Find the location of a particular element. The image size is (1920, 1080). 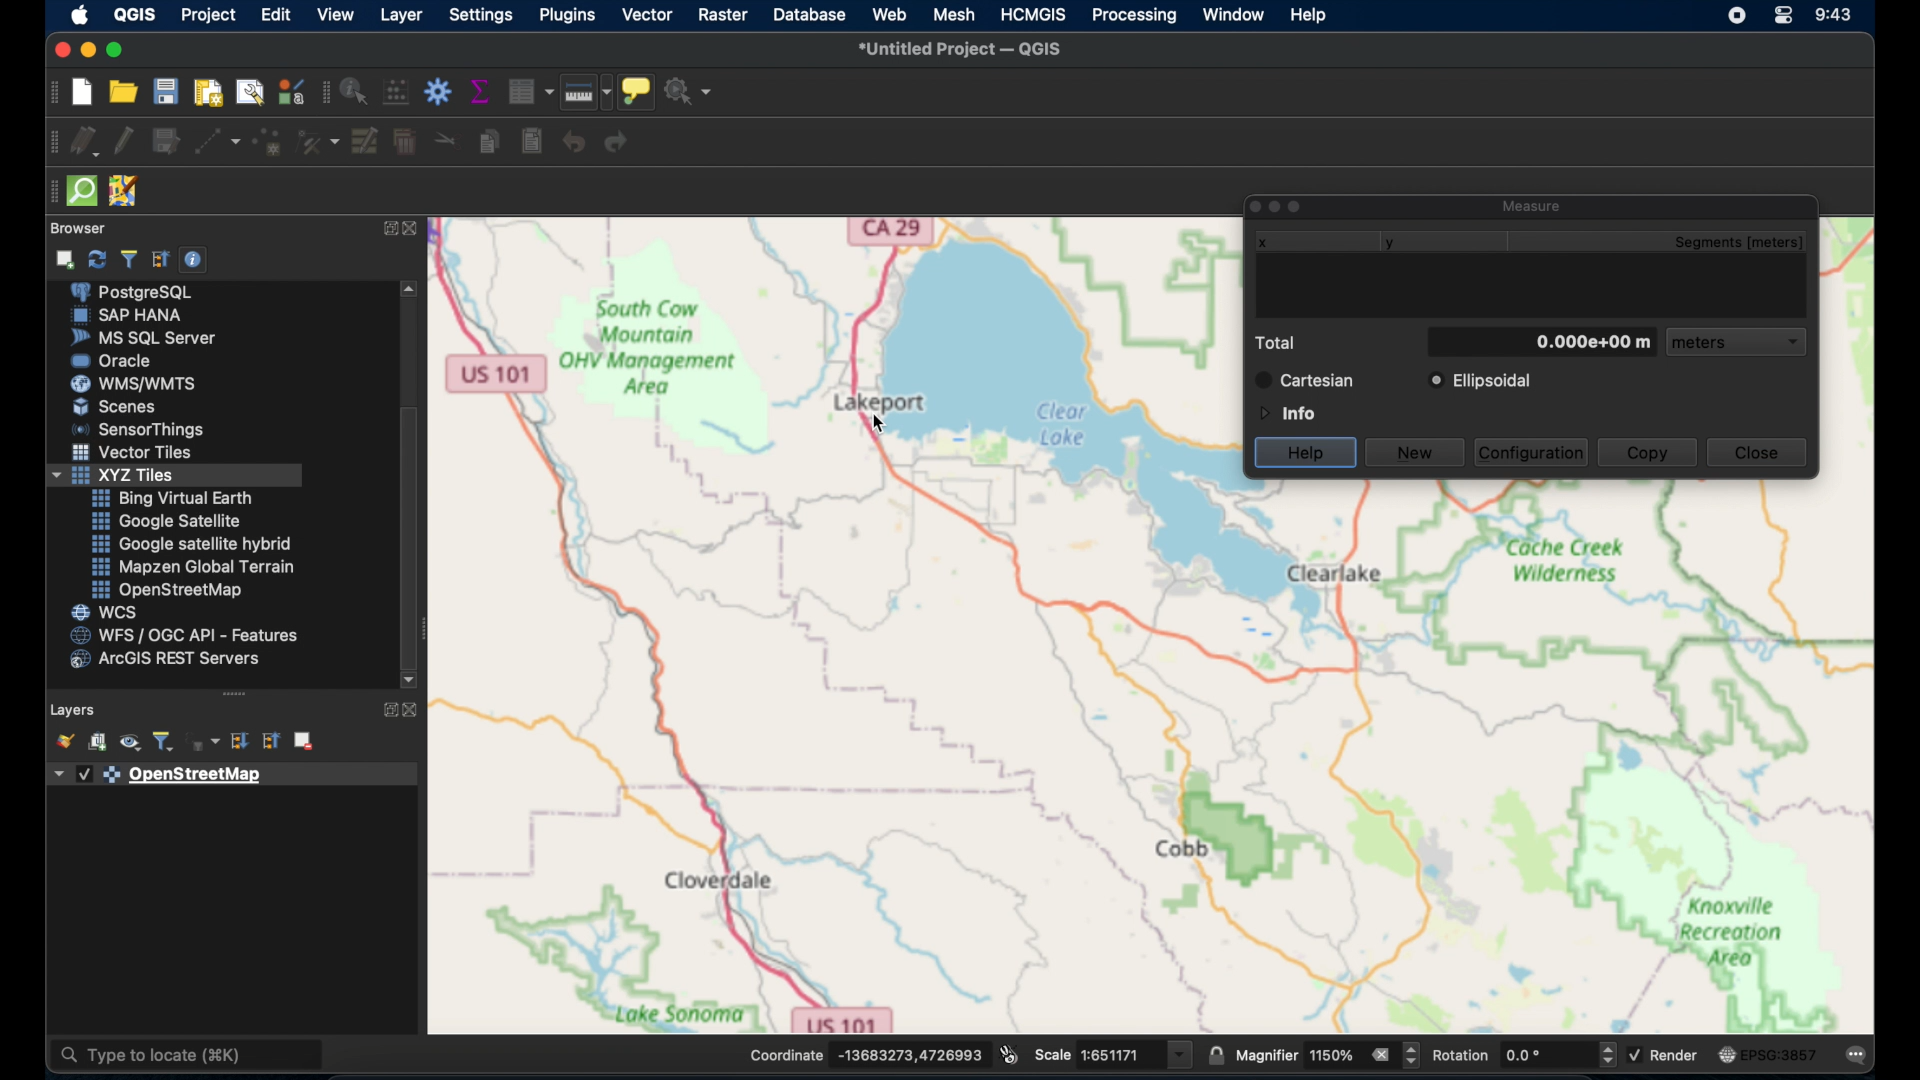

redo is located at coordinates (620, 144).